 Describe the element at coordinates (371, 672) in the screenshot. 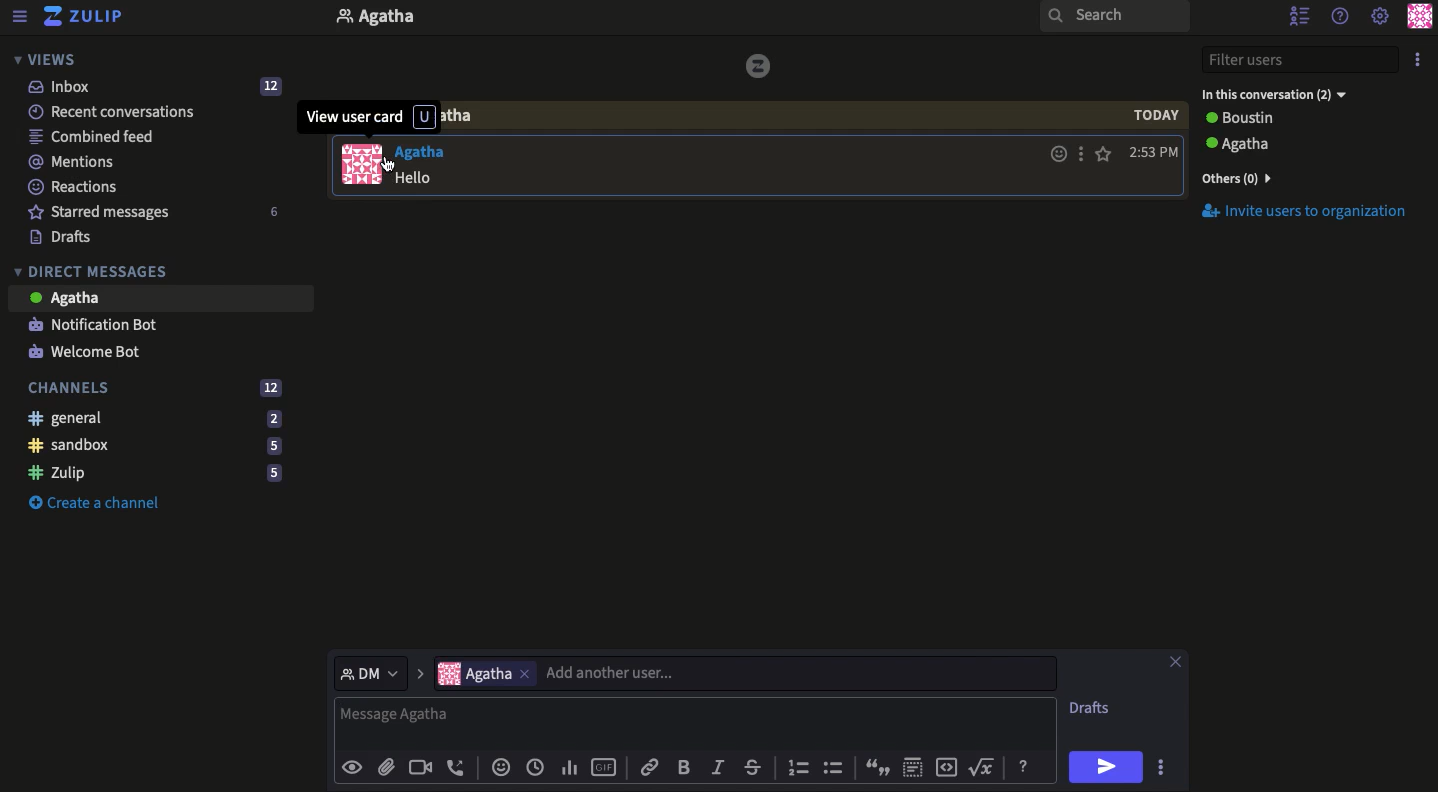

I see `DM` at that location.